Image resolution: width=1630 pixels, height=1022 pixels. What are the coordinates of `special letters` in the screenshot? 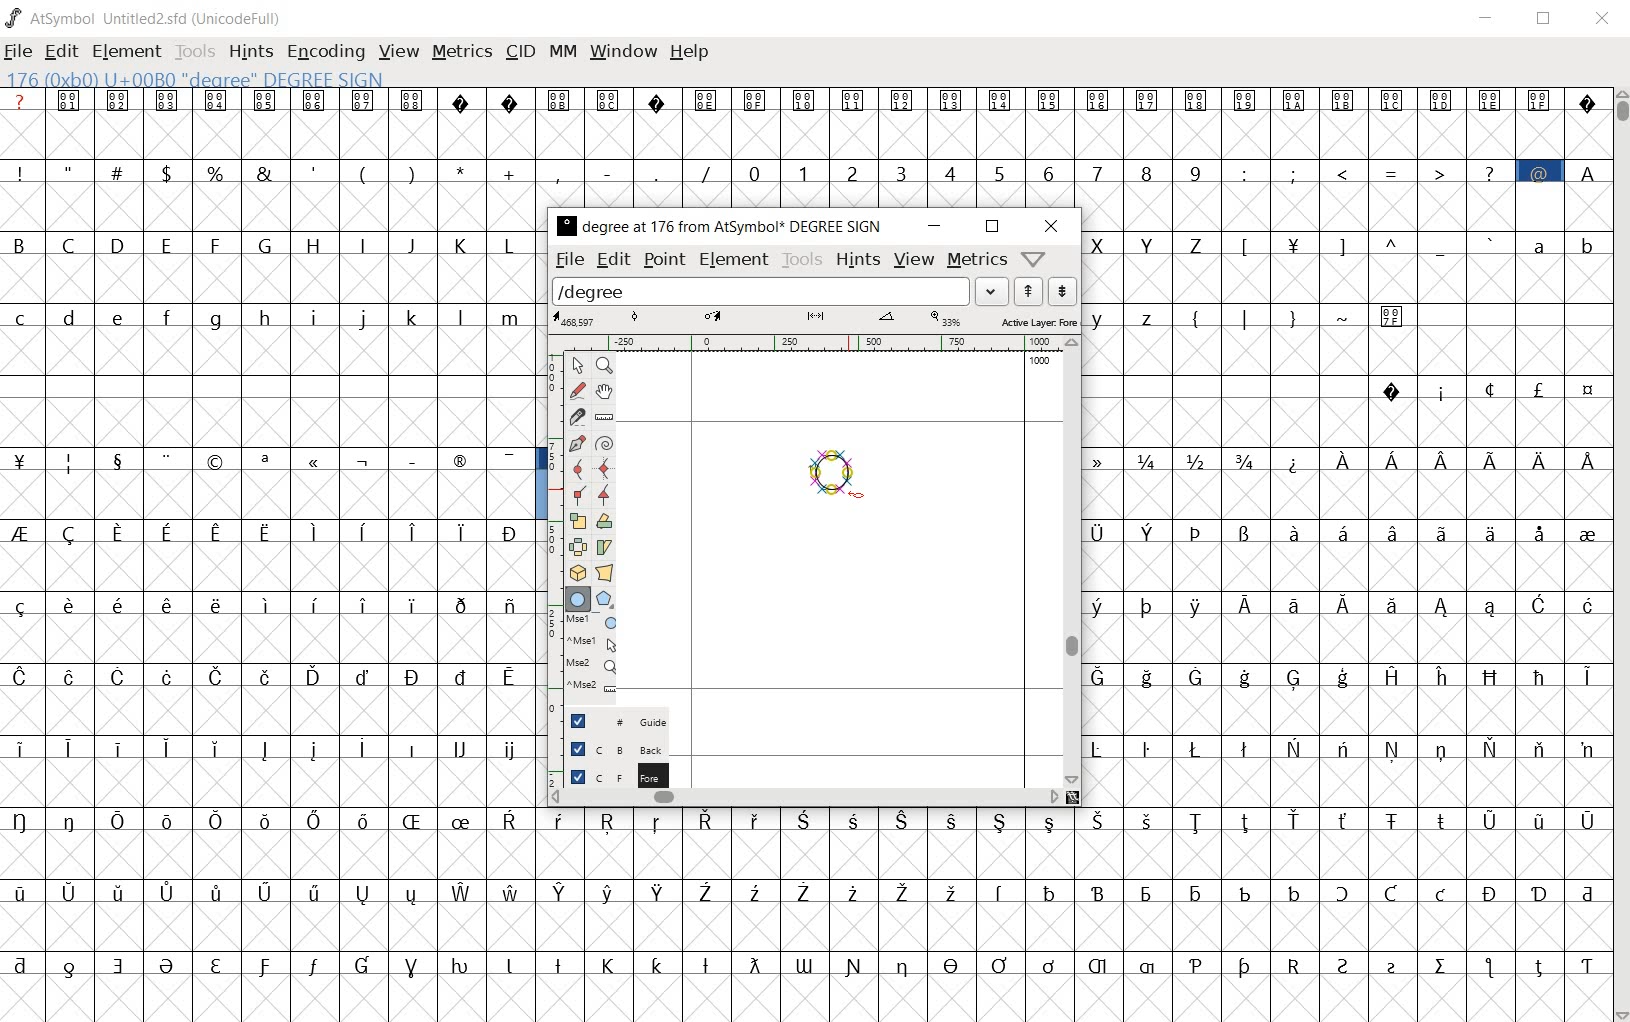 It's located at (1346, 745).